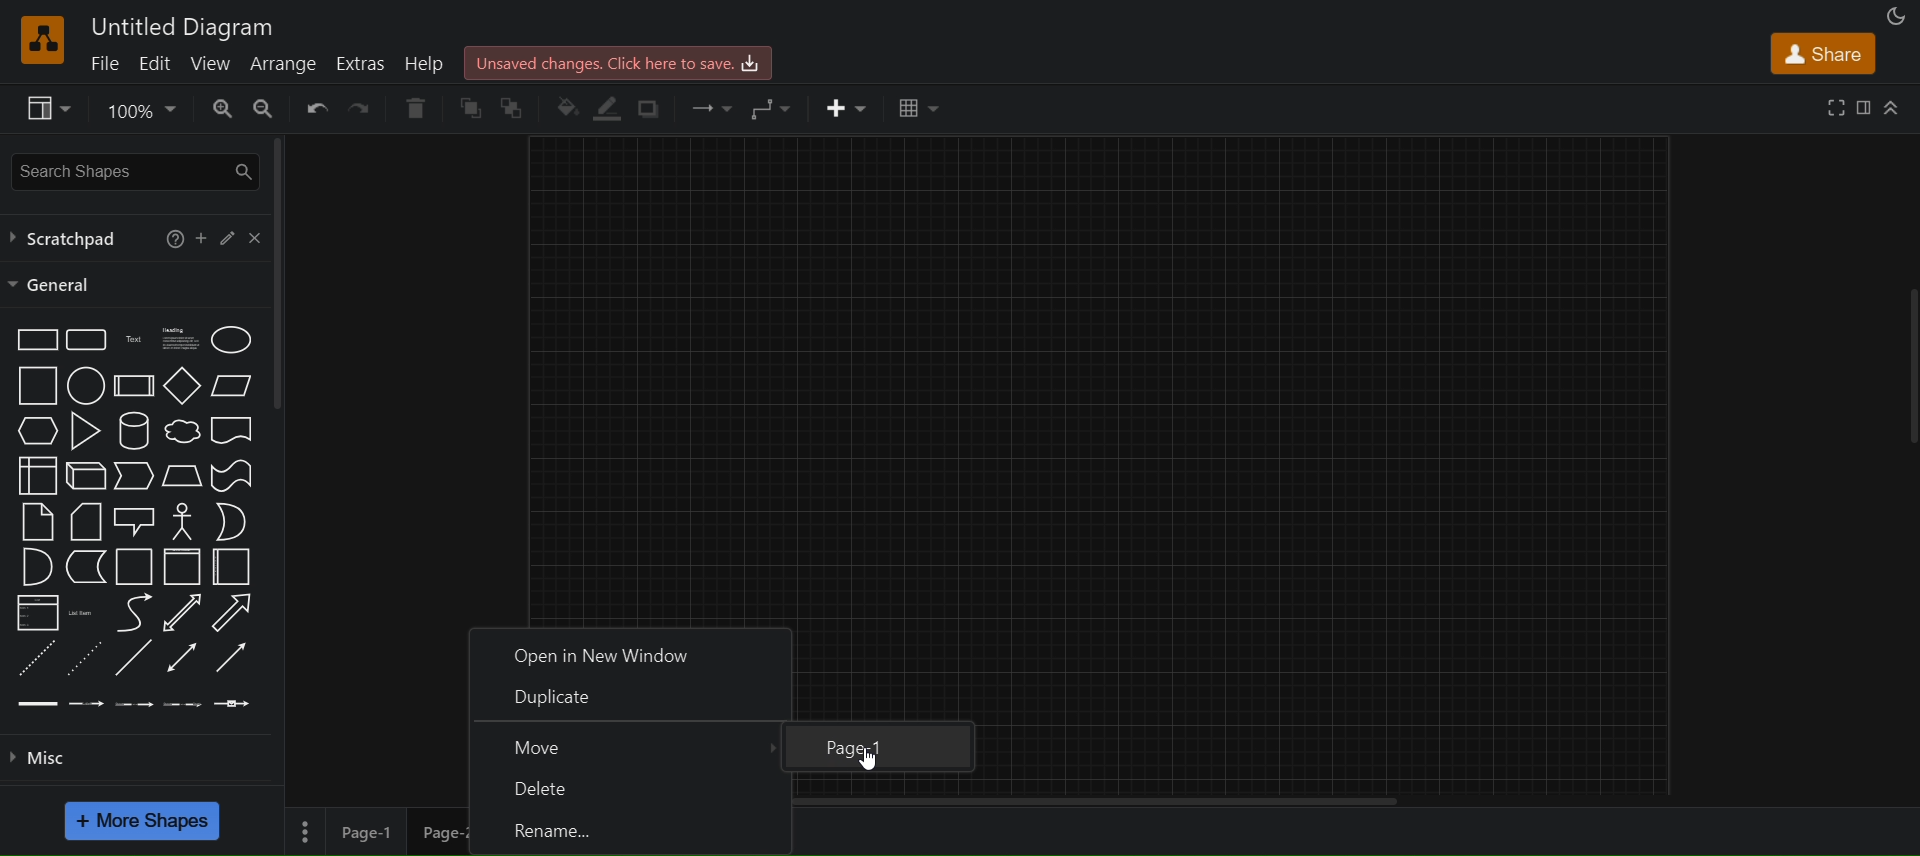 The height and width of the screenshot is (856, 1920). What do you see at coordinates (131, 658) in the screenshot?
I see `line` at bounding box center [131, 658].